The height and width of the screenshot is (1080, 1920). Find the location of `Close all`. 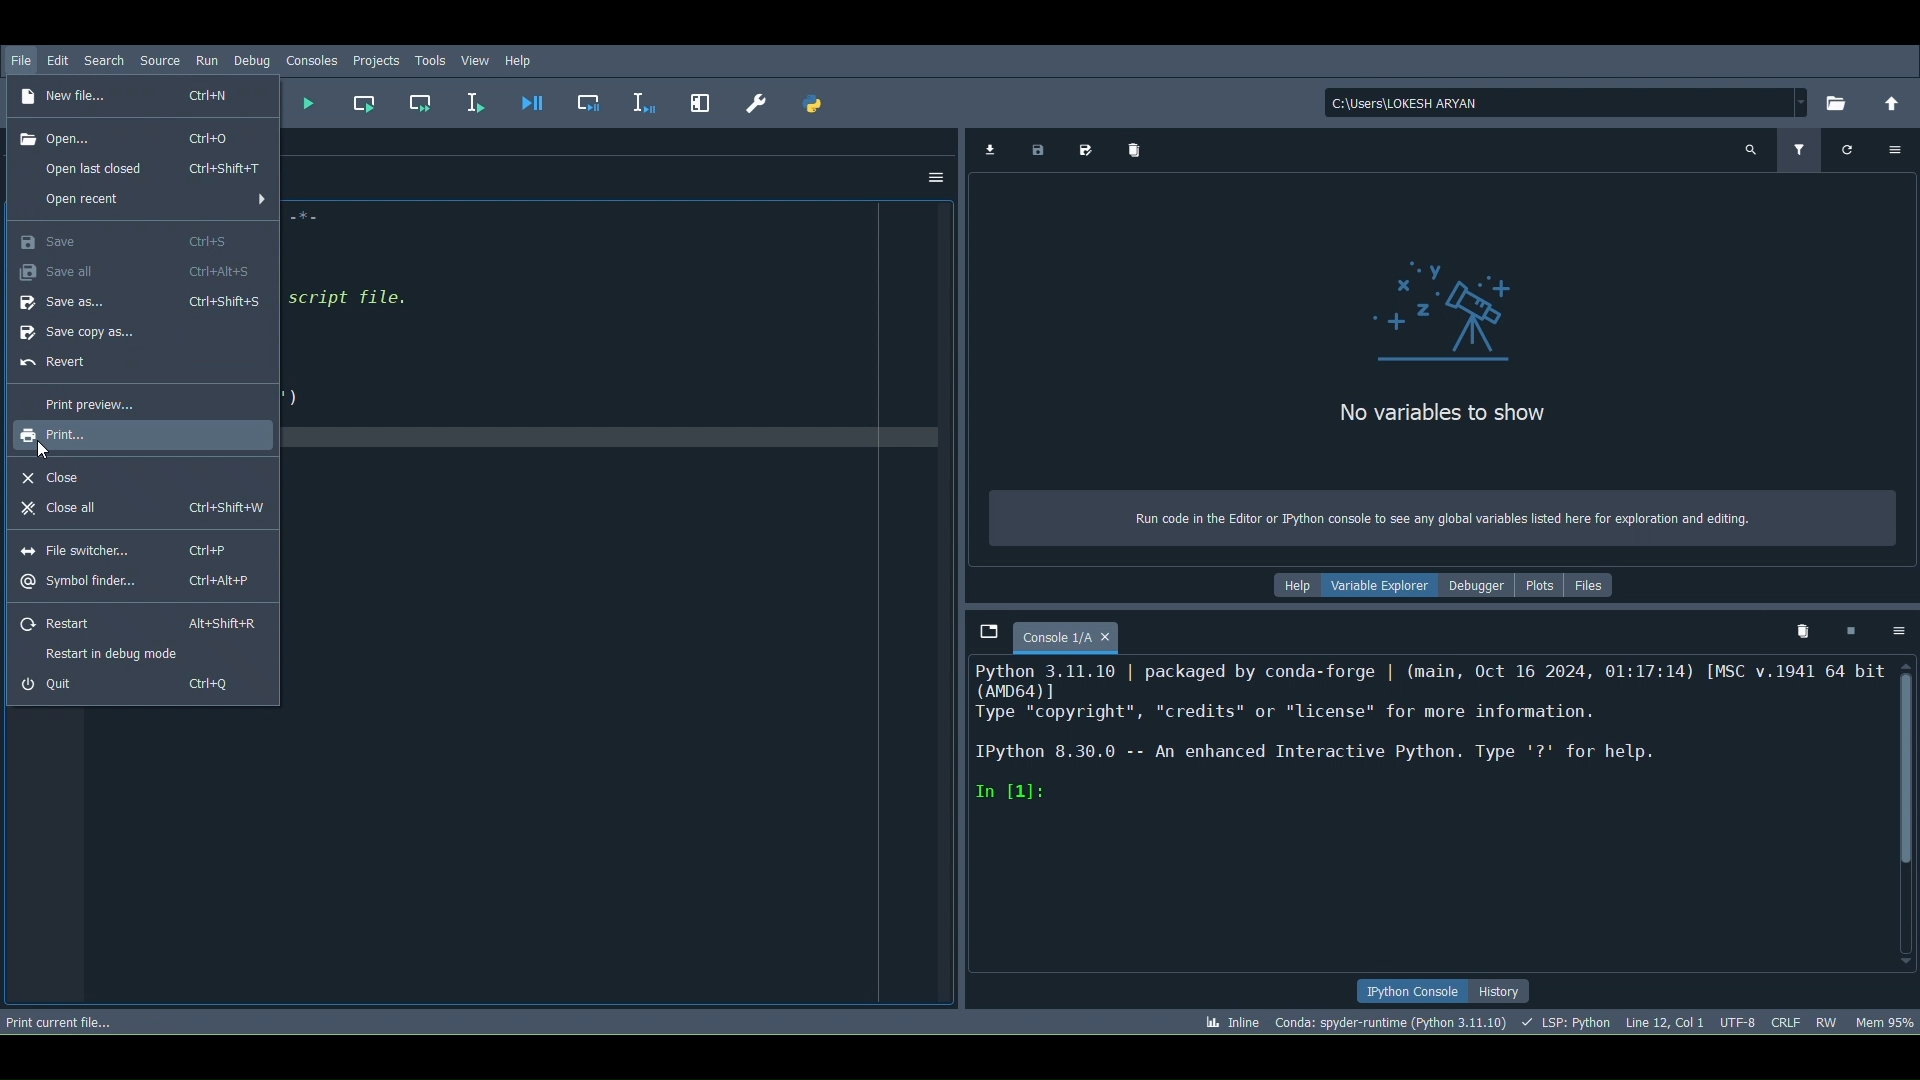

Close all is located at coordinates (148, 511).